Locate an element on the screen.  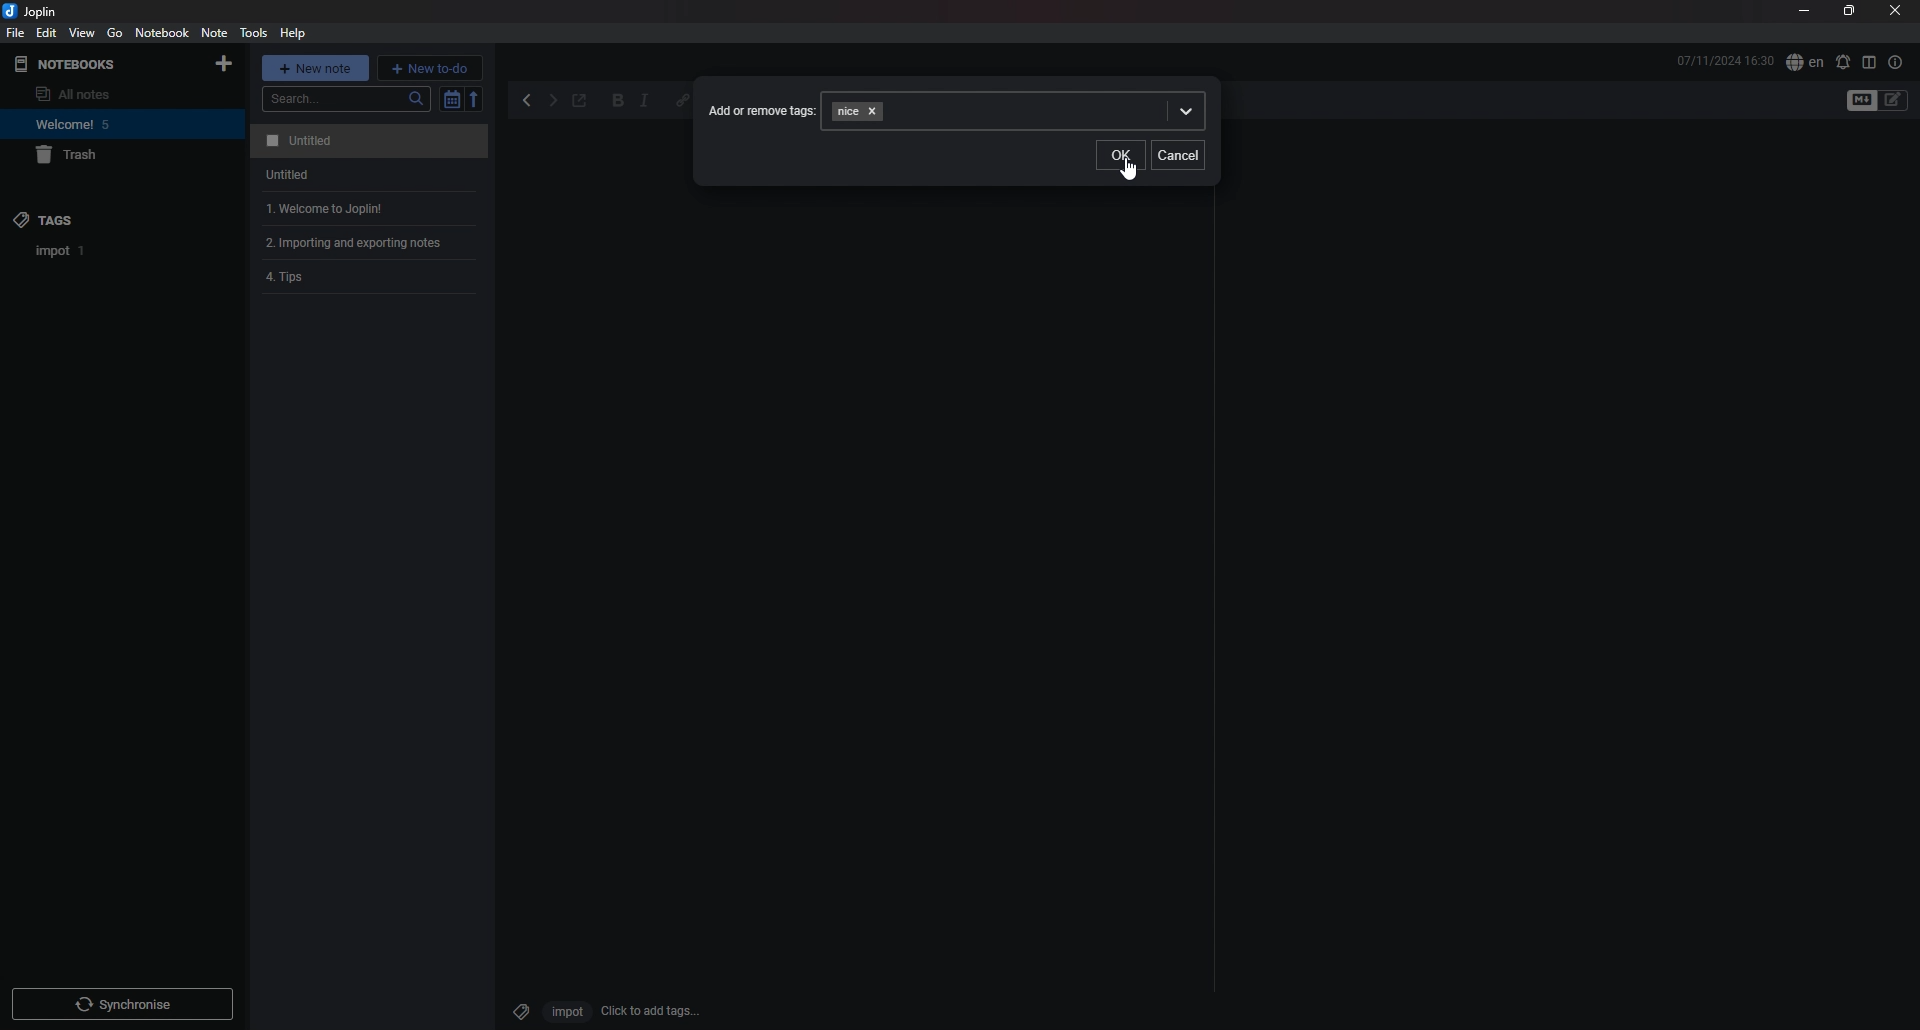
toggle editors is located at coordinates (1894, 100).